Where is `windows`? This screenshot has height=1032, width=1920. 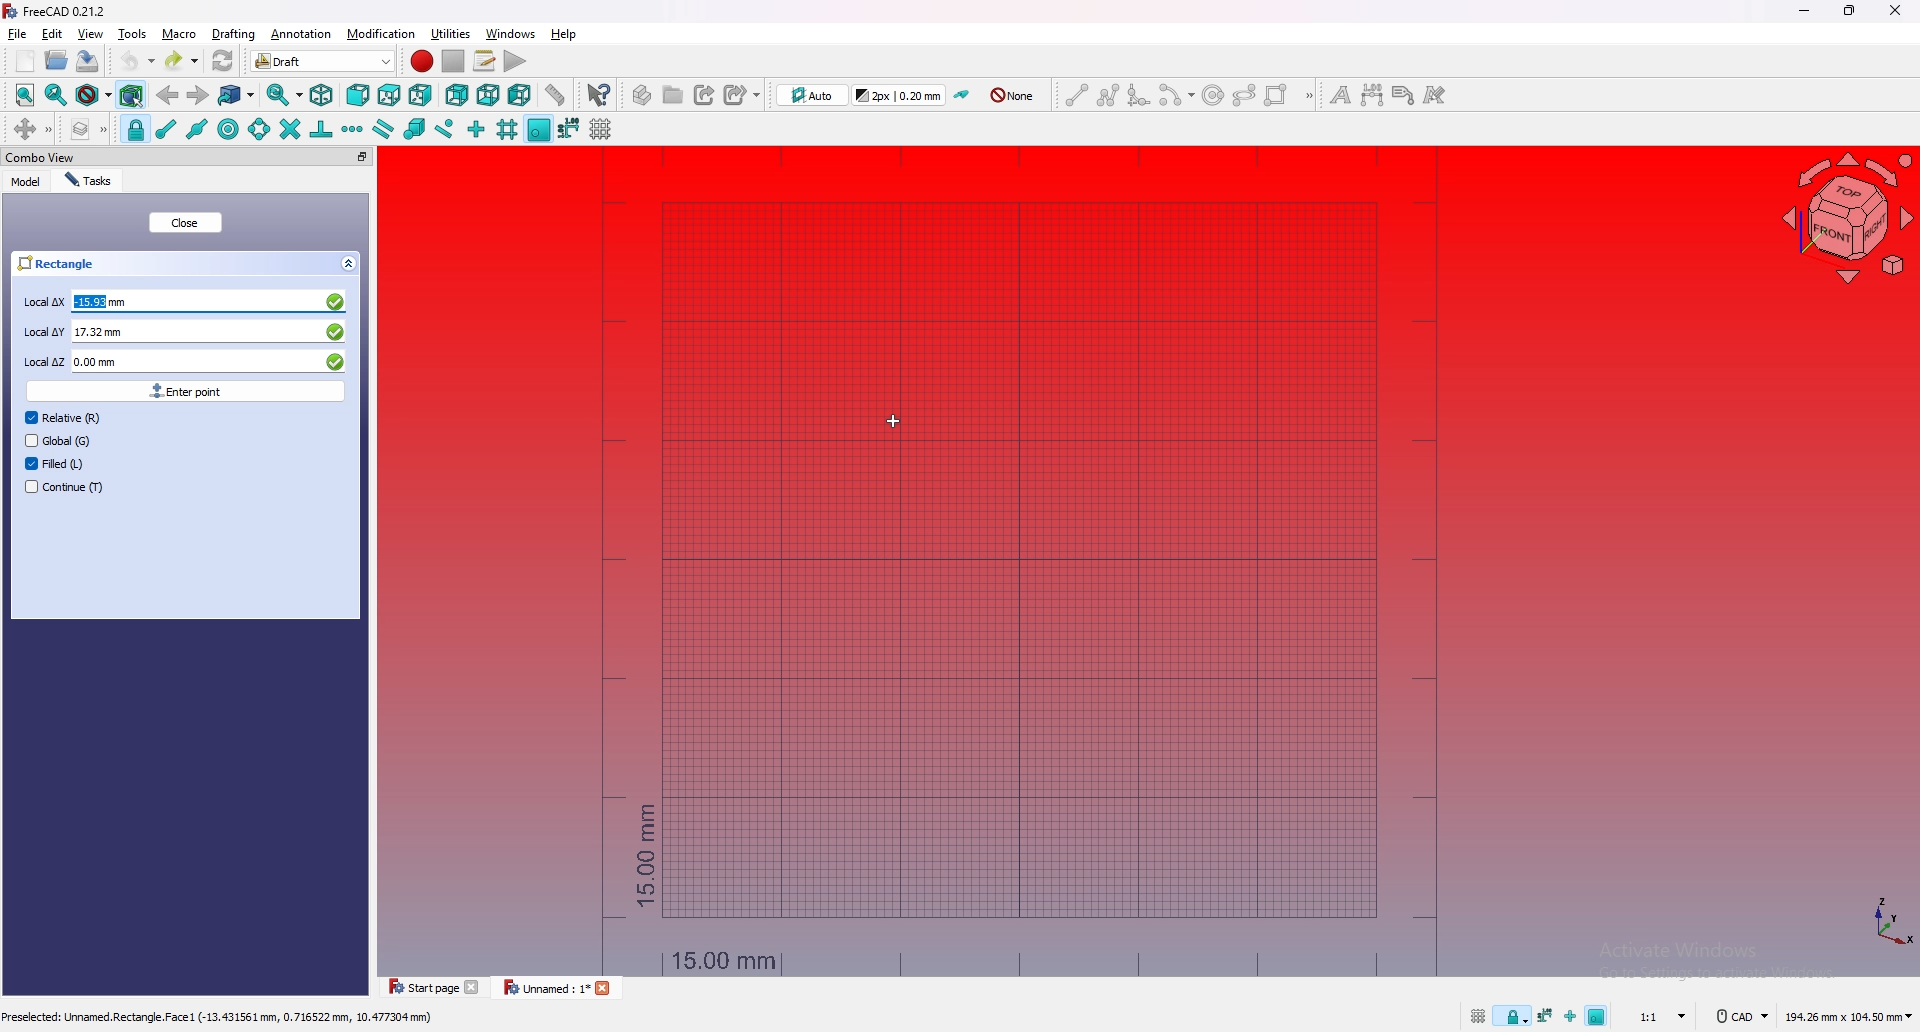
windows is located at coordinates (509, 34).